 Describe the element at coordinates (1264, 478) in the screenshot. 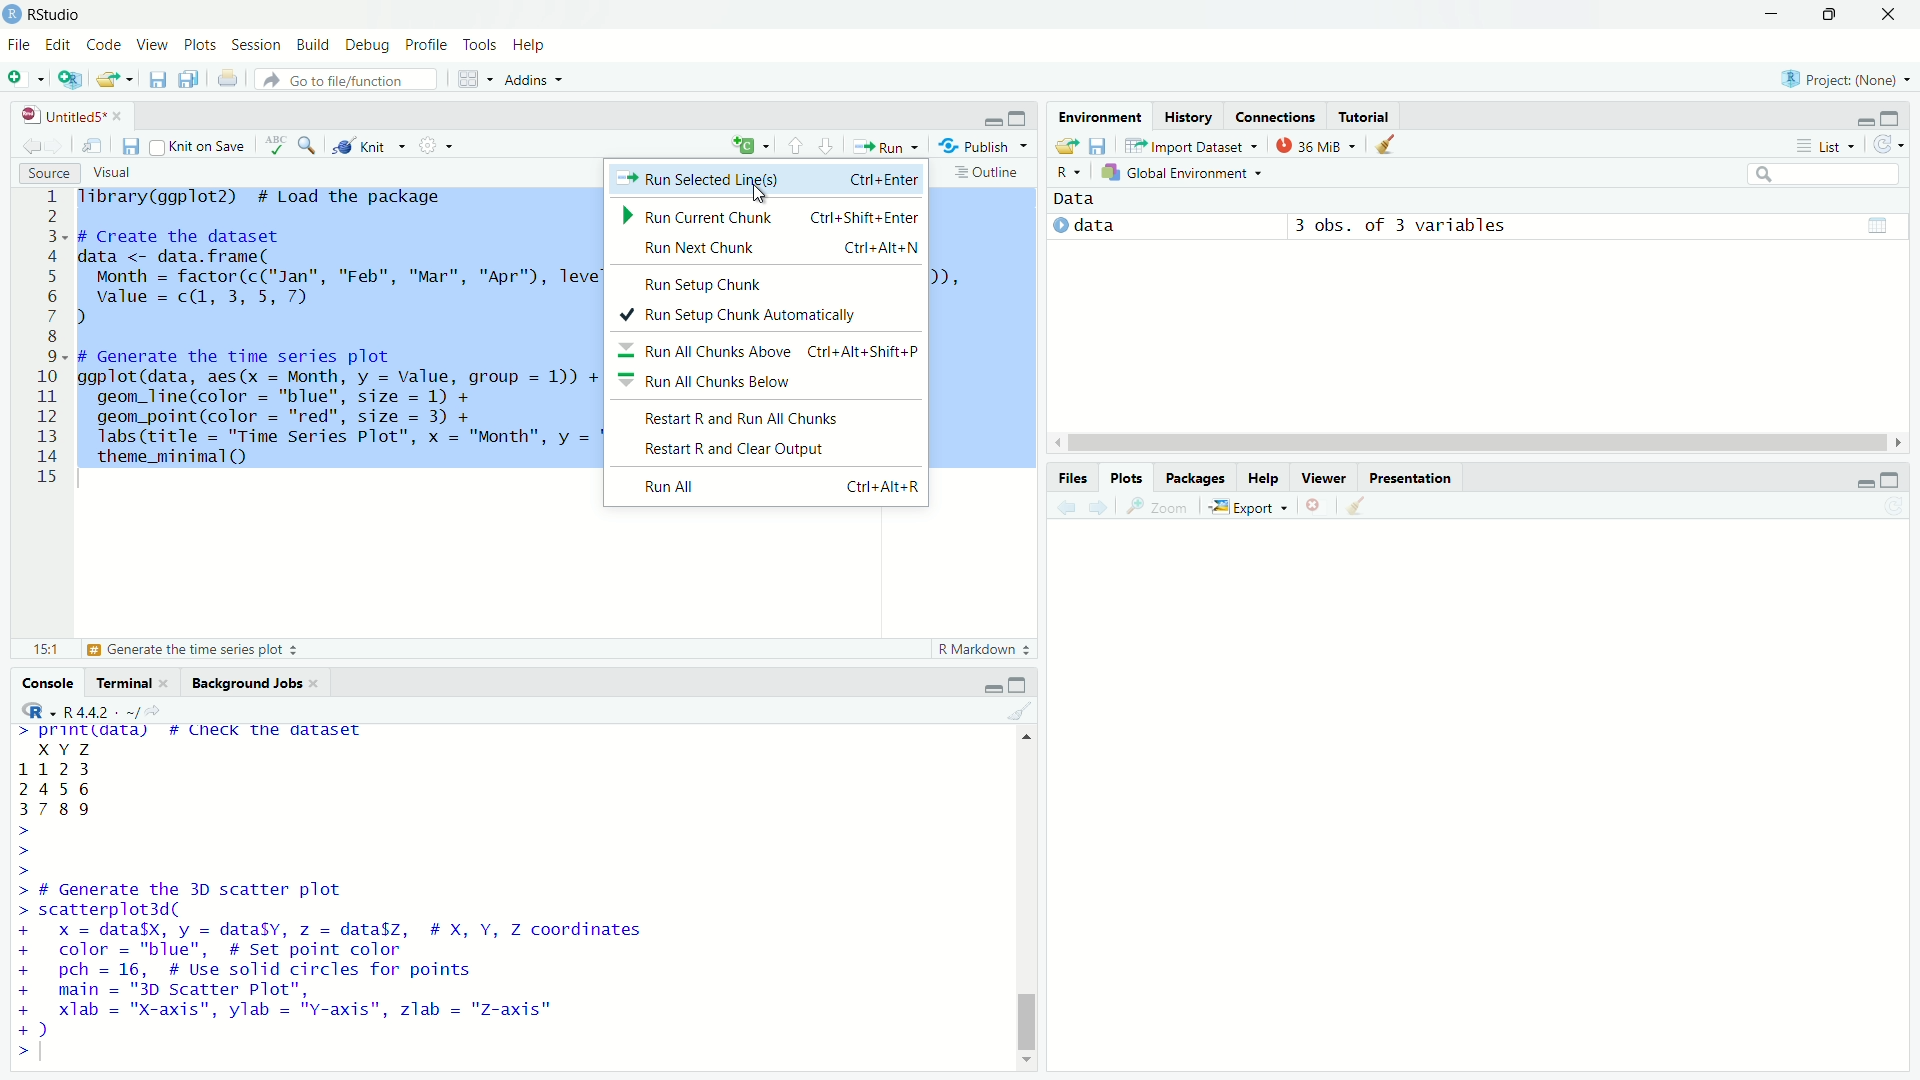

I see `help` at that location.